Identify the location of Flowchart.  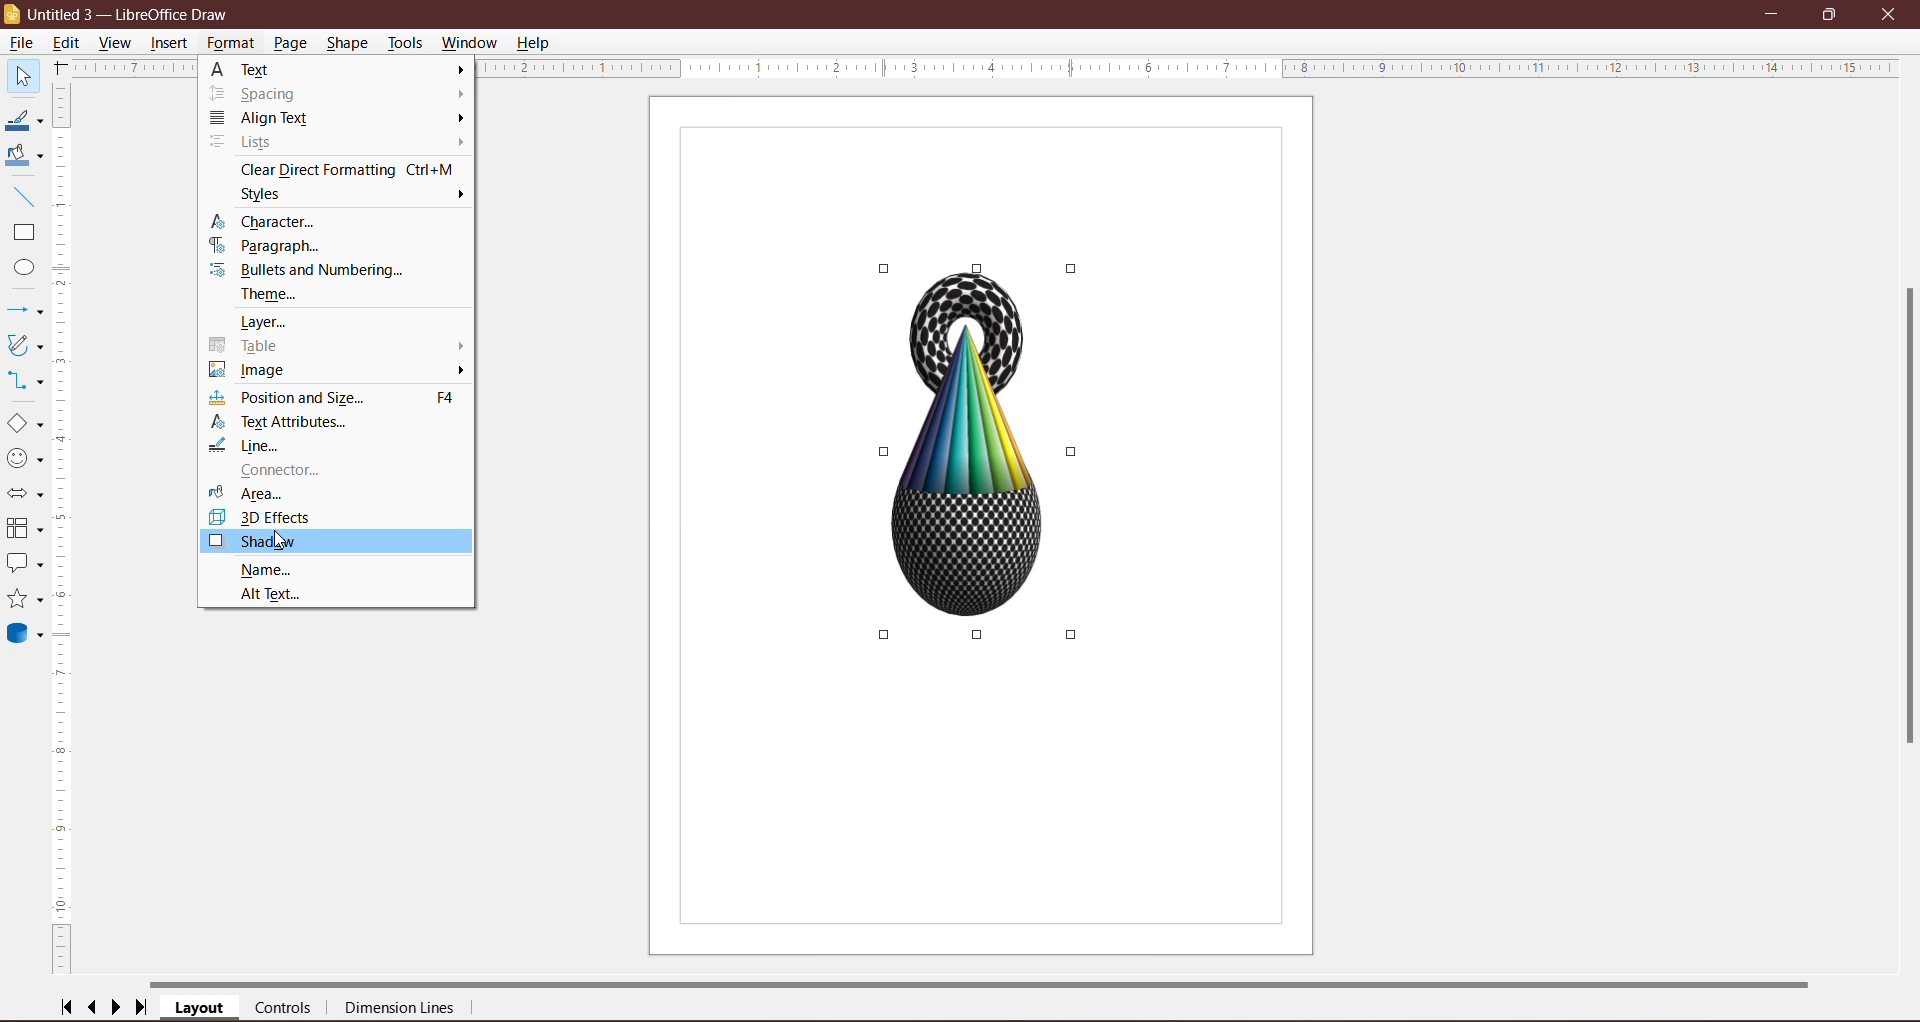
(25, 529).